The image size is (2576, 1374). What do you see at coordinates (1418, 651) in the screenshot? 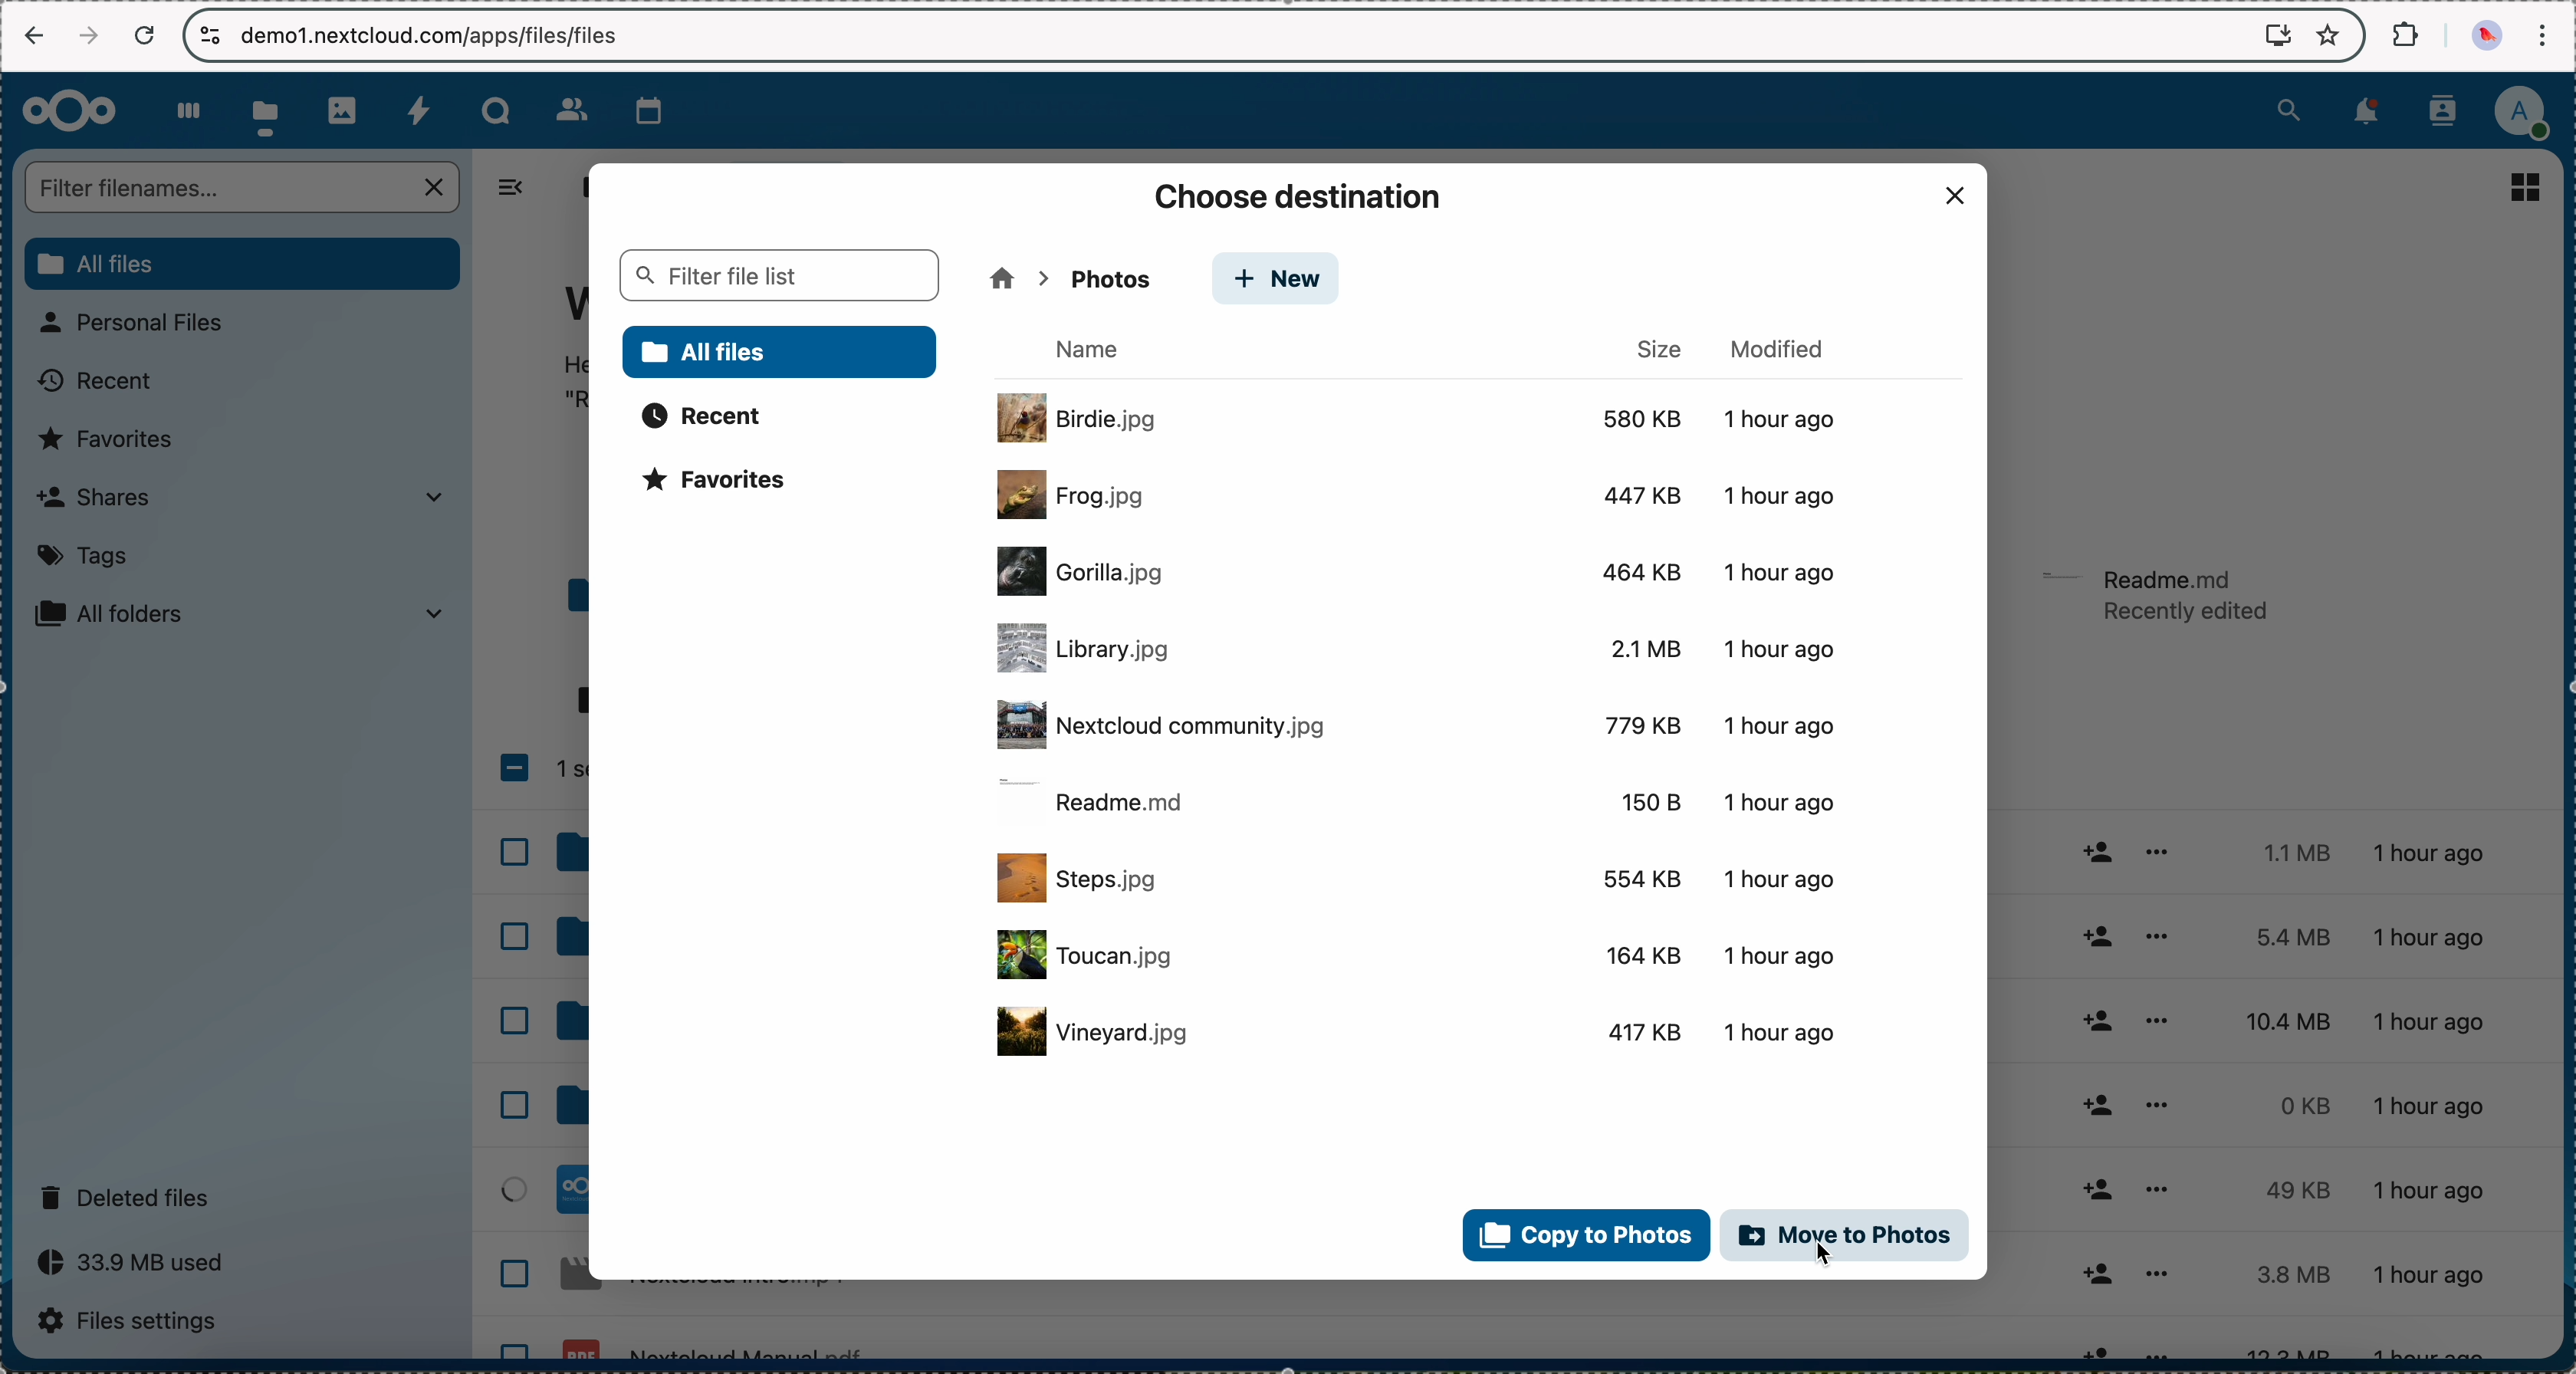
I see `file` at bounding box center [1418, 651].